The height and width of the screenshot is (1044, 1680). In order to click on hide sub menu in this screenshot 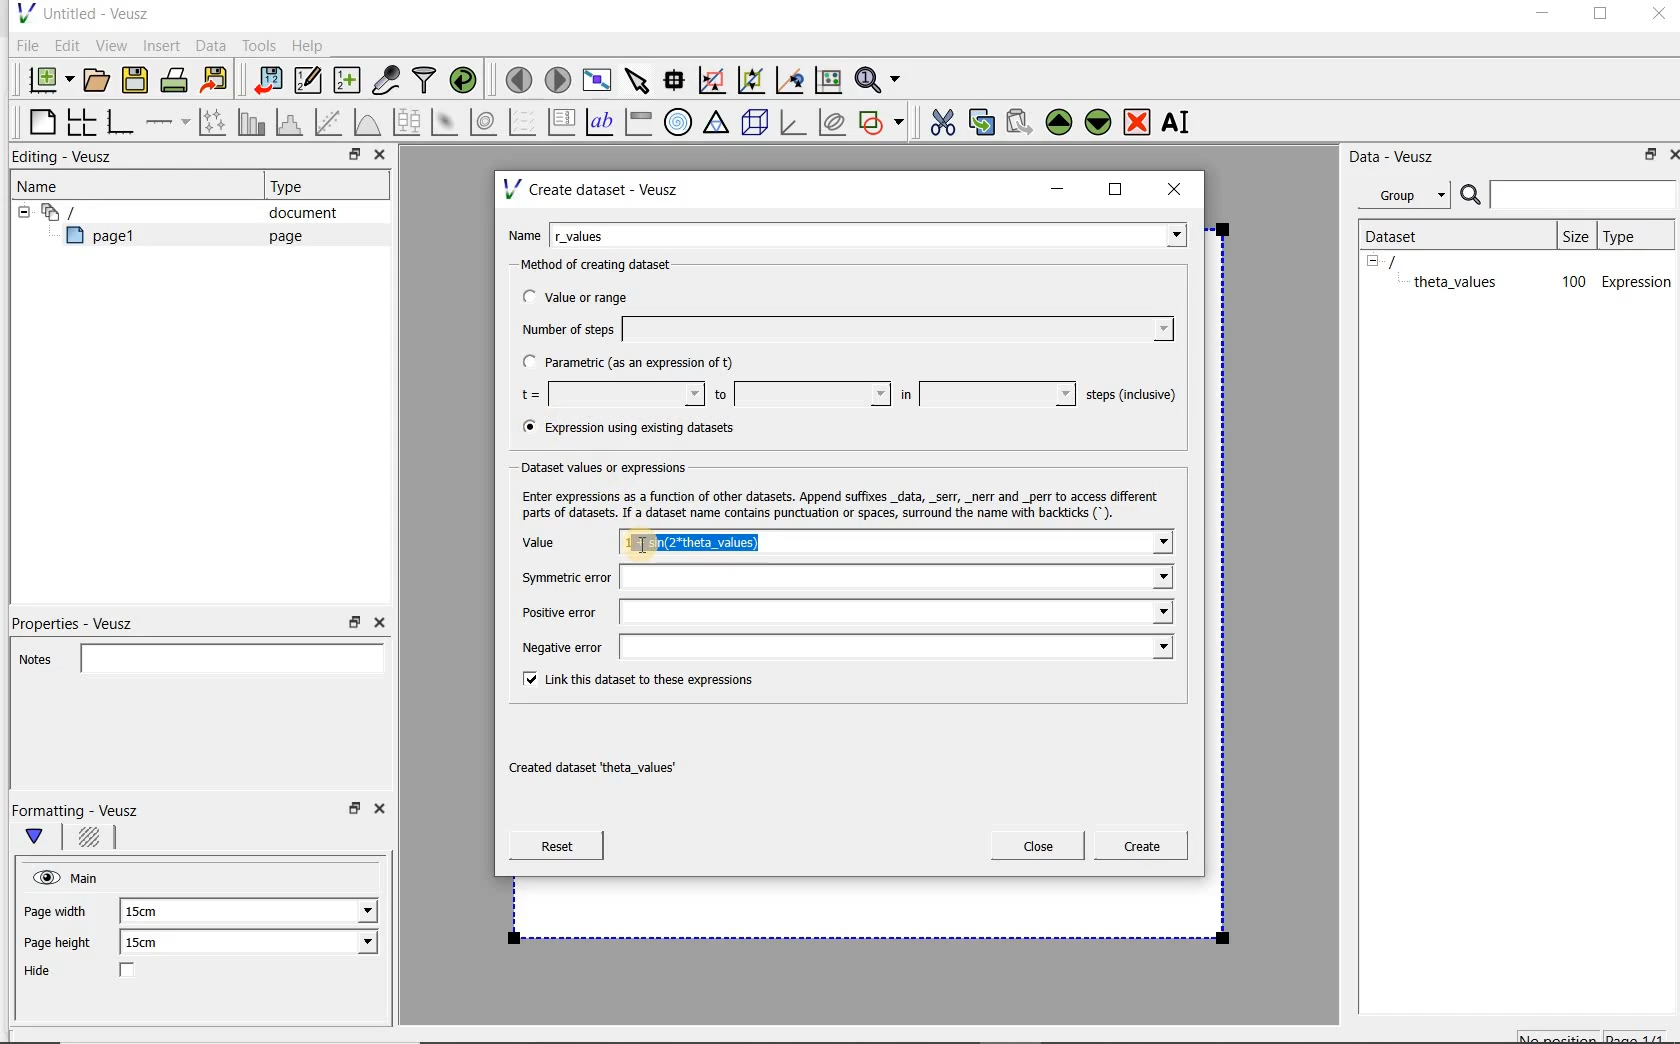, I will do `click(1373, 260)`.